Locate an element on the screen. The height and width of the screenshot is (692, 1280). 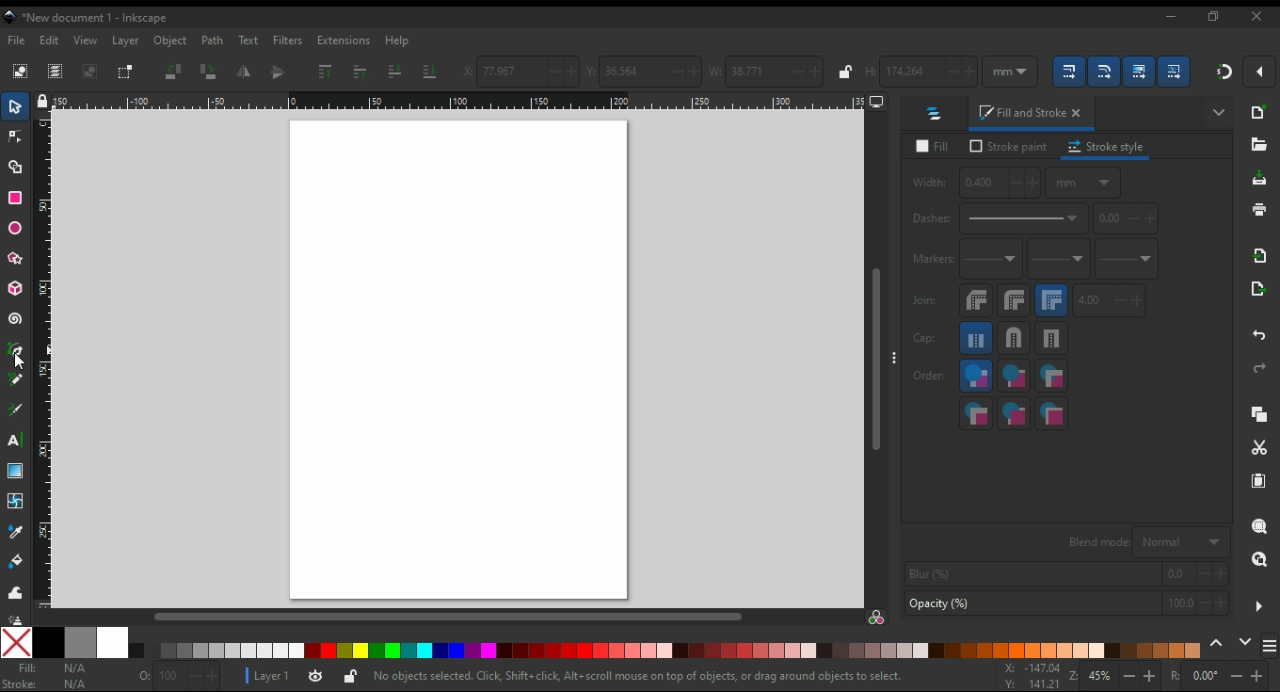
open export undo is located at coordinates (1258, 290).